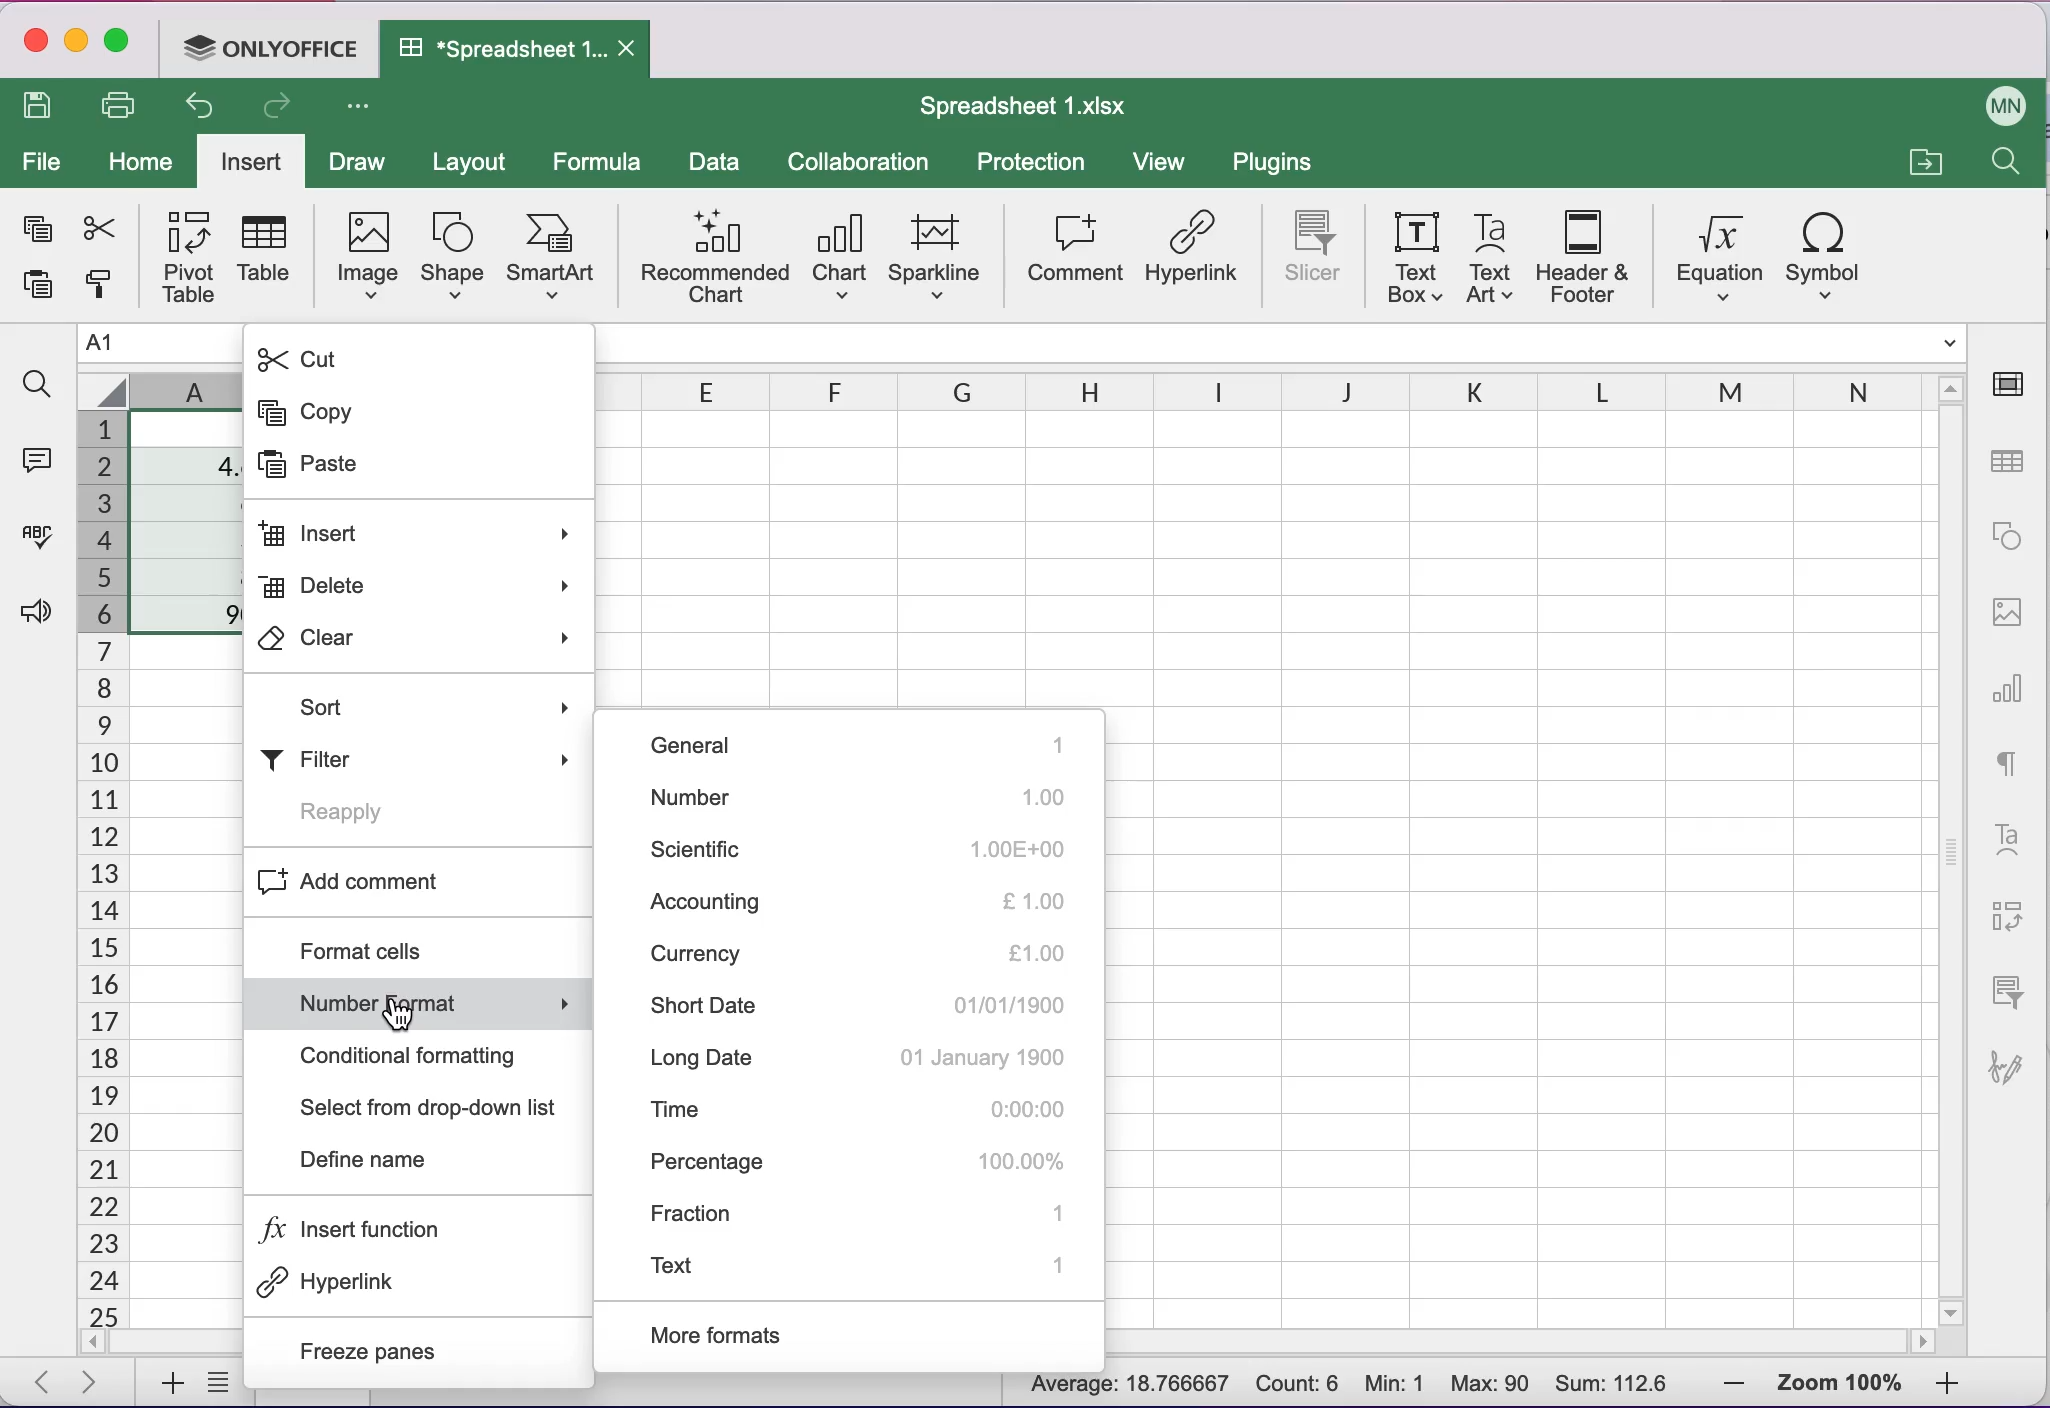 This screenshot has width=2050, height=1408. I want to click on User name, so click(1999, 104).